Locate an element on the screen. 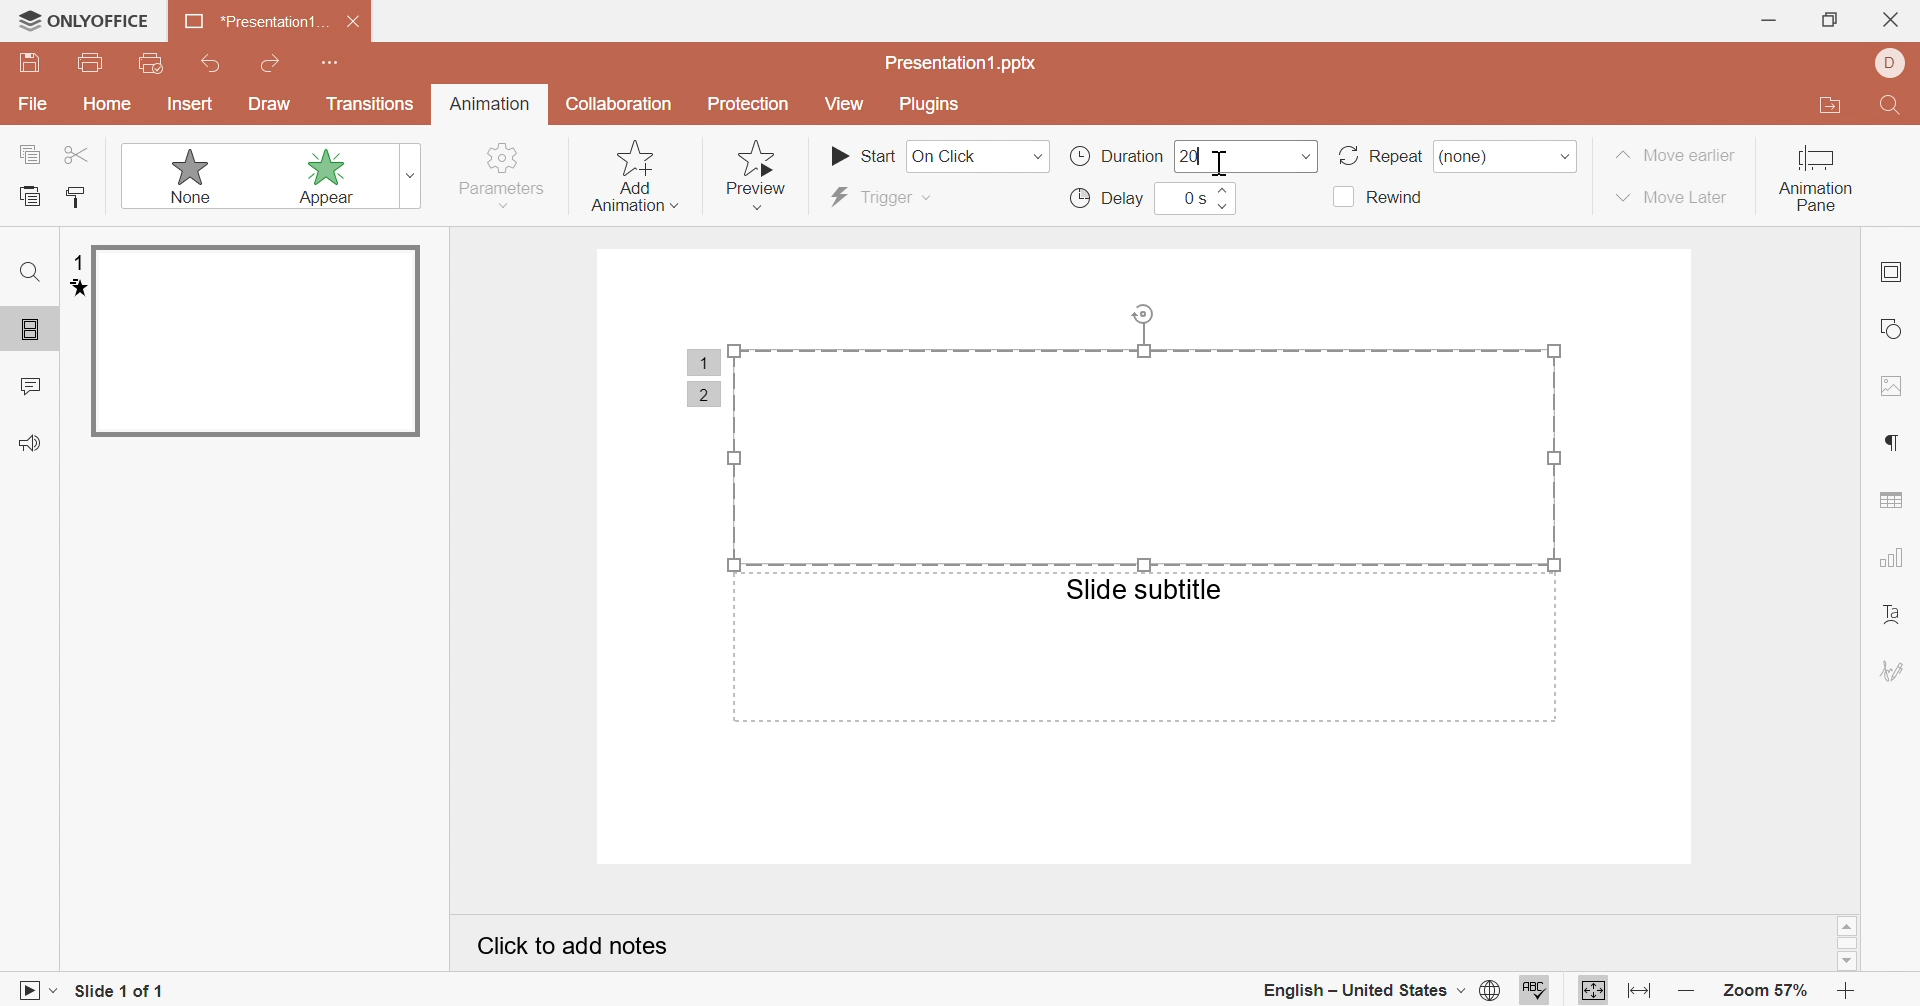 The image size is (1920, 1006). none is located at coordinates (1477, 156).